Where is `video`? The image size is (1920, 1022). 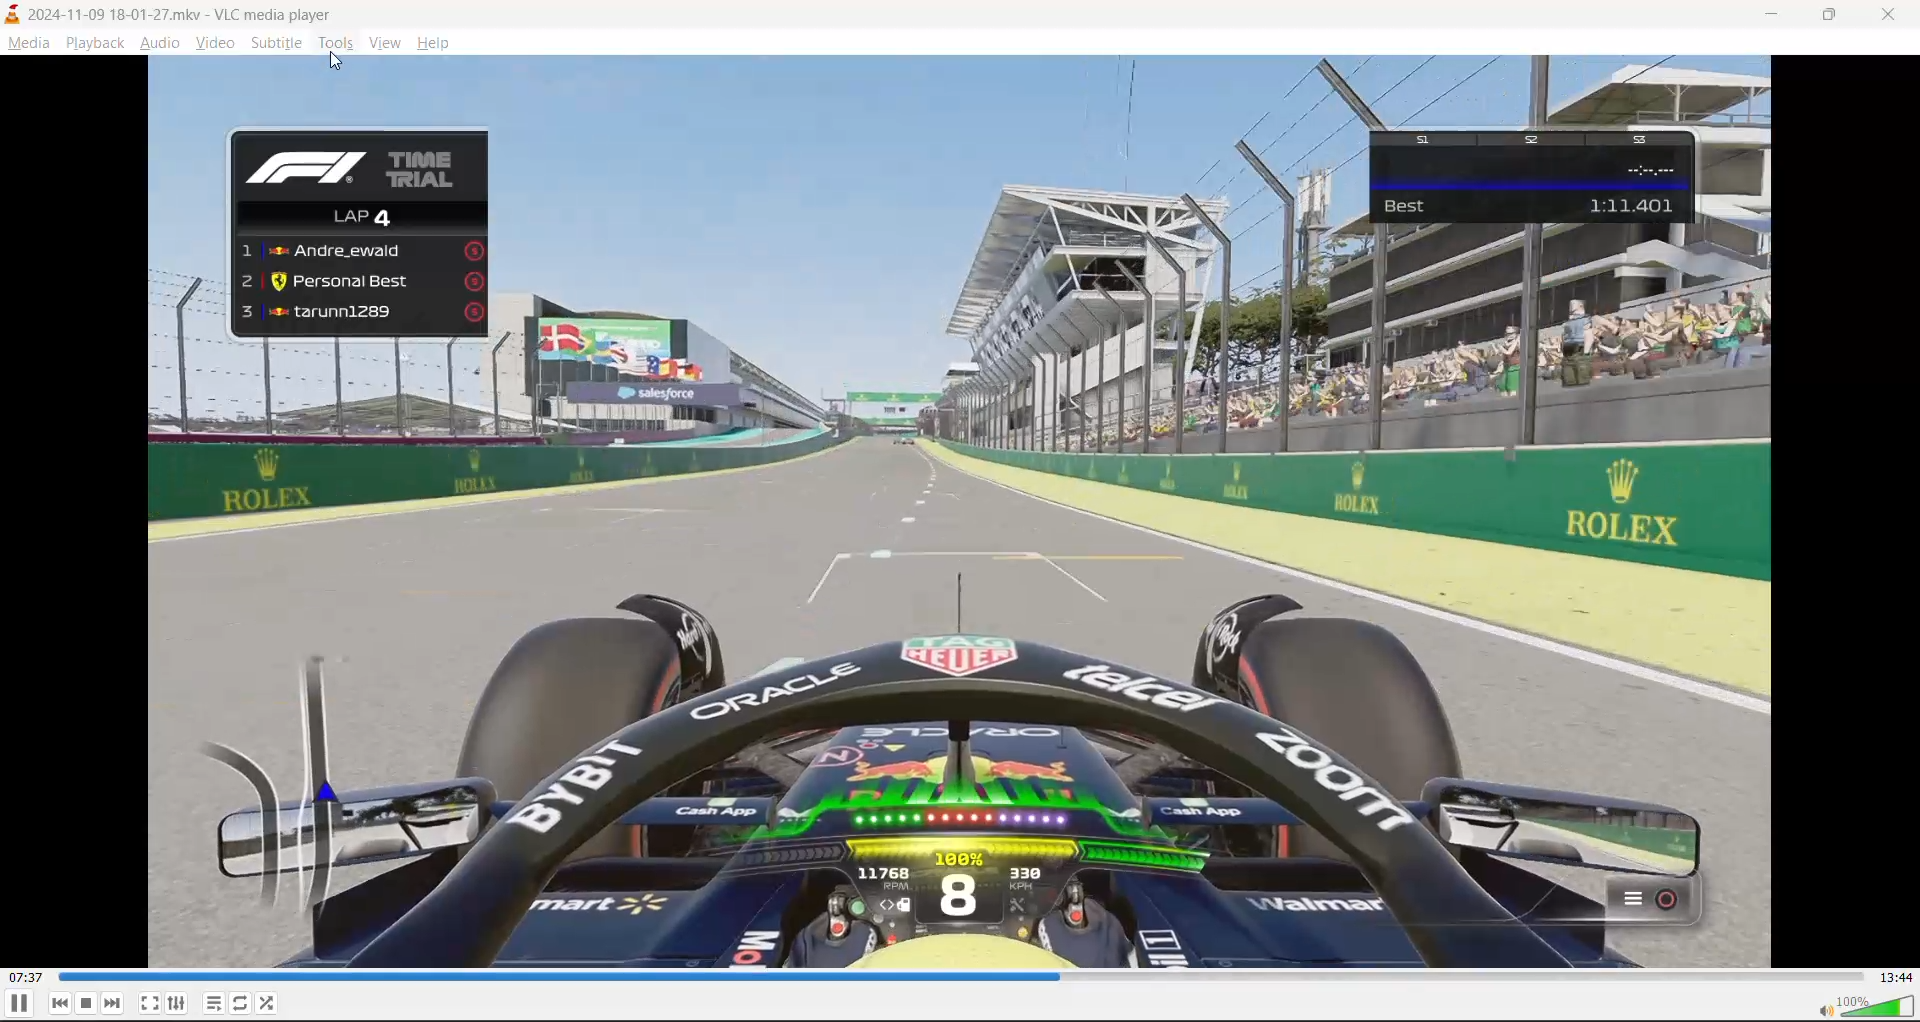 video is located at coordinates (215, 43).